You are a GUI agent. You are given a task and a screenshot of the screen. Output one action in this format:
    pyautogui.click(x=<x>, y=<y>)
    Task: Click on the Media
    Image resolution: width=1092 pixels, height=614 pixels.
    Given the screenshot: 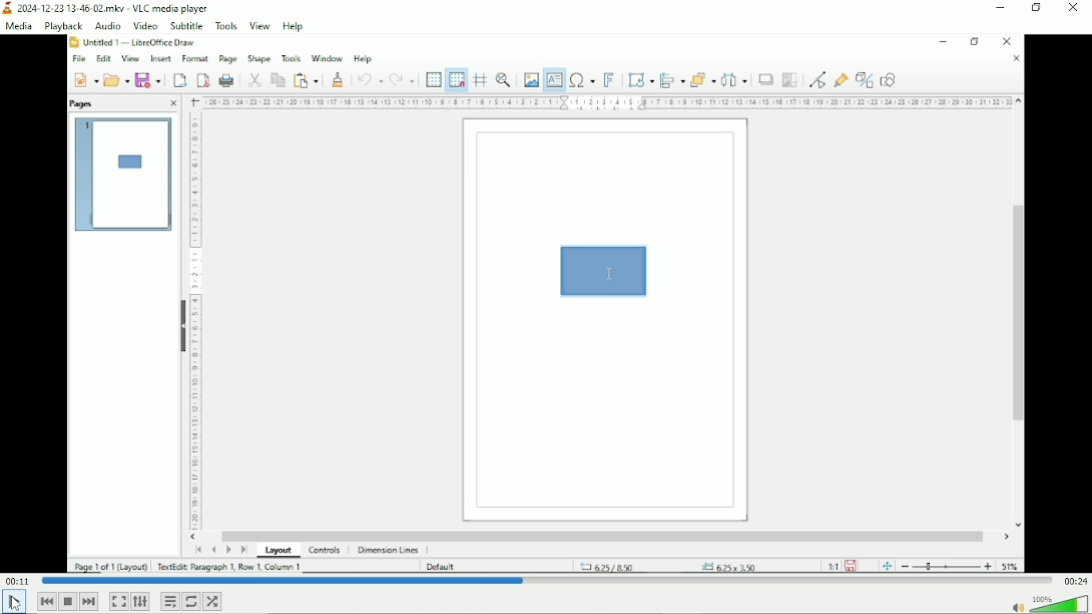 What is the action you would take?
    pyautogui.click(x=19, y=27)
    